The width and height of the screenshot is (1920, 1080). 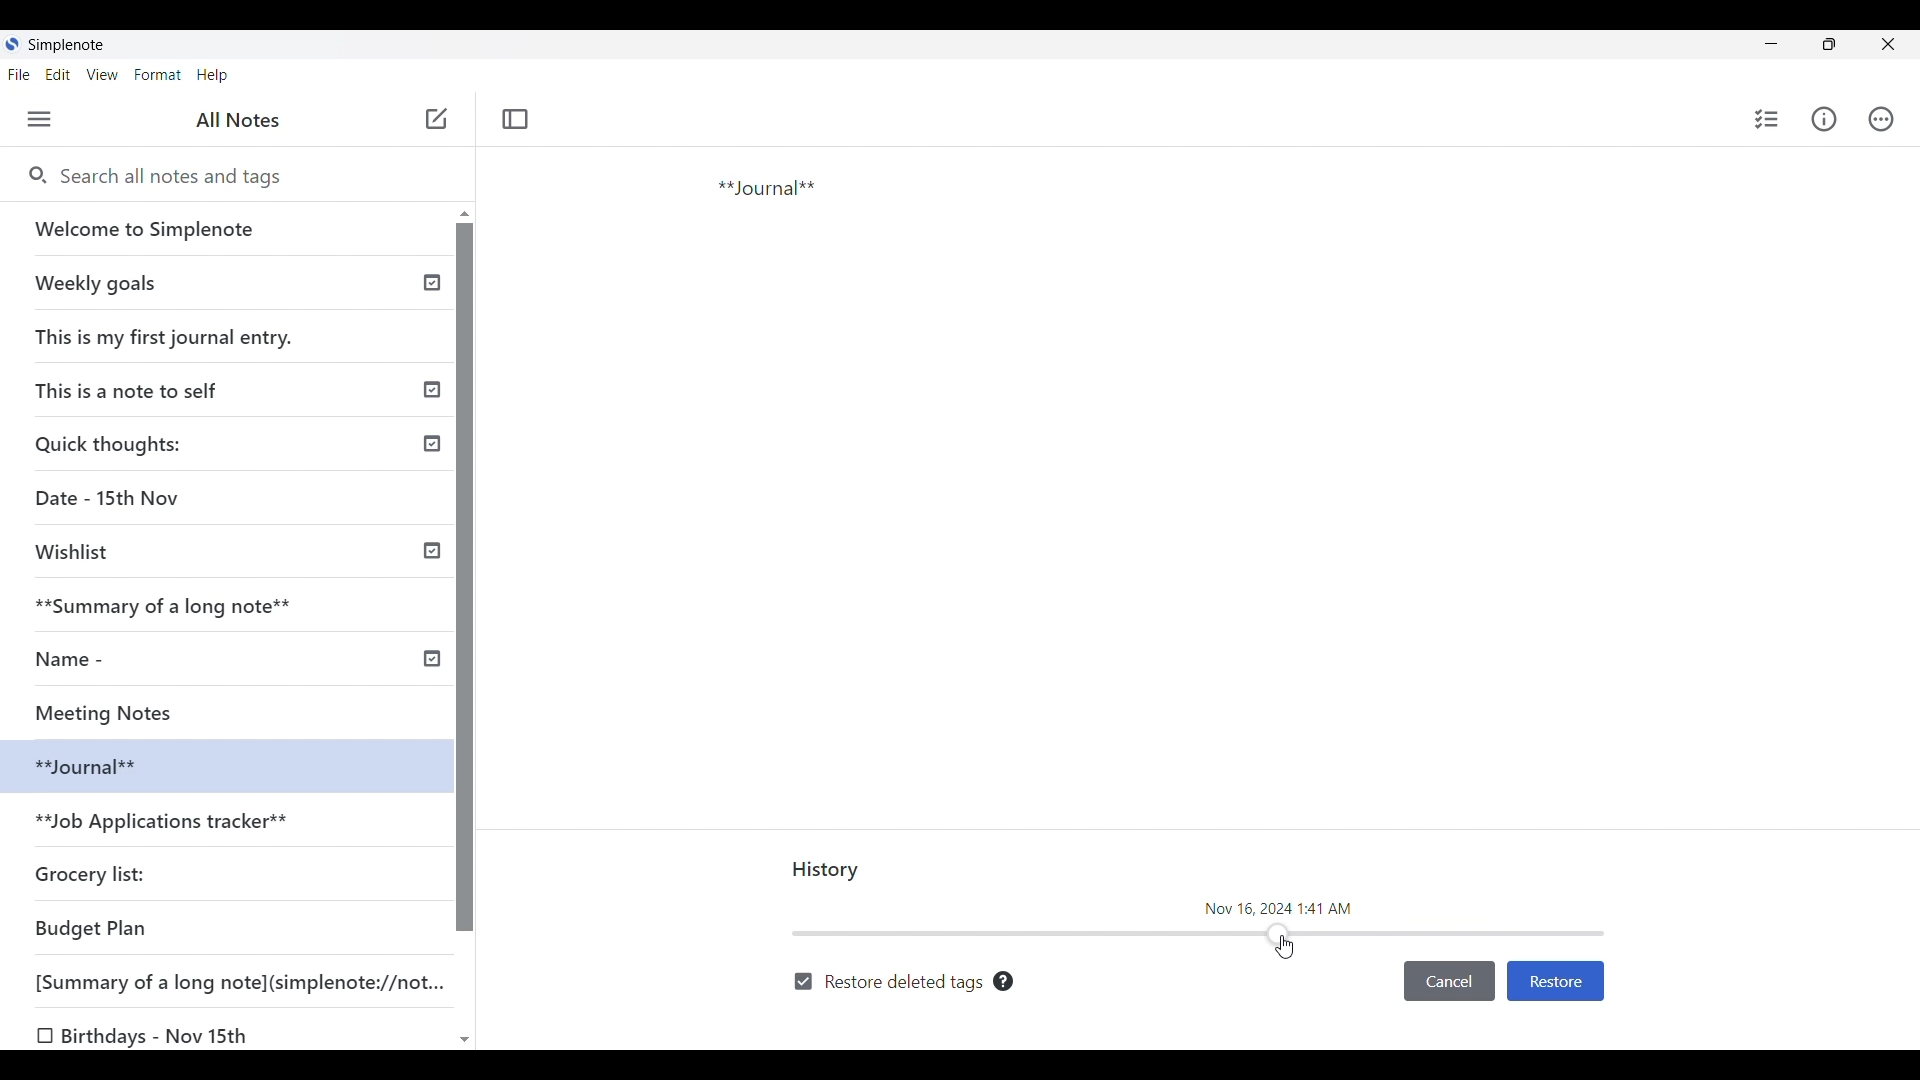 What do you see at coordinates (1881, 119) in the screenshot?
I see `Actions` at bounding box center [1881, 119].